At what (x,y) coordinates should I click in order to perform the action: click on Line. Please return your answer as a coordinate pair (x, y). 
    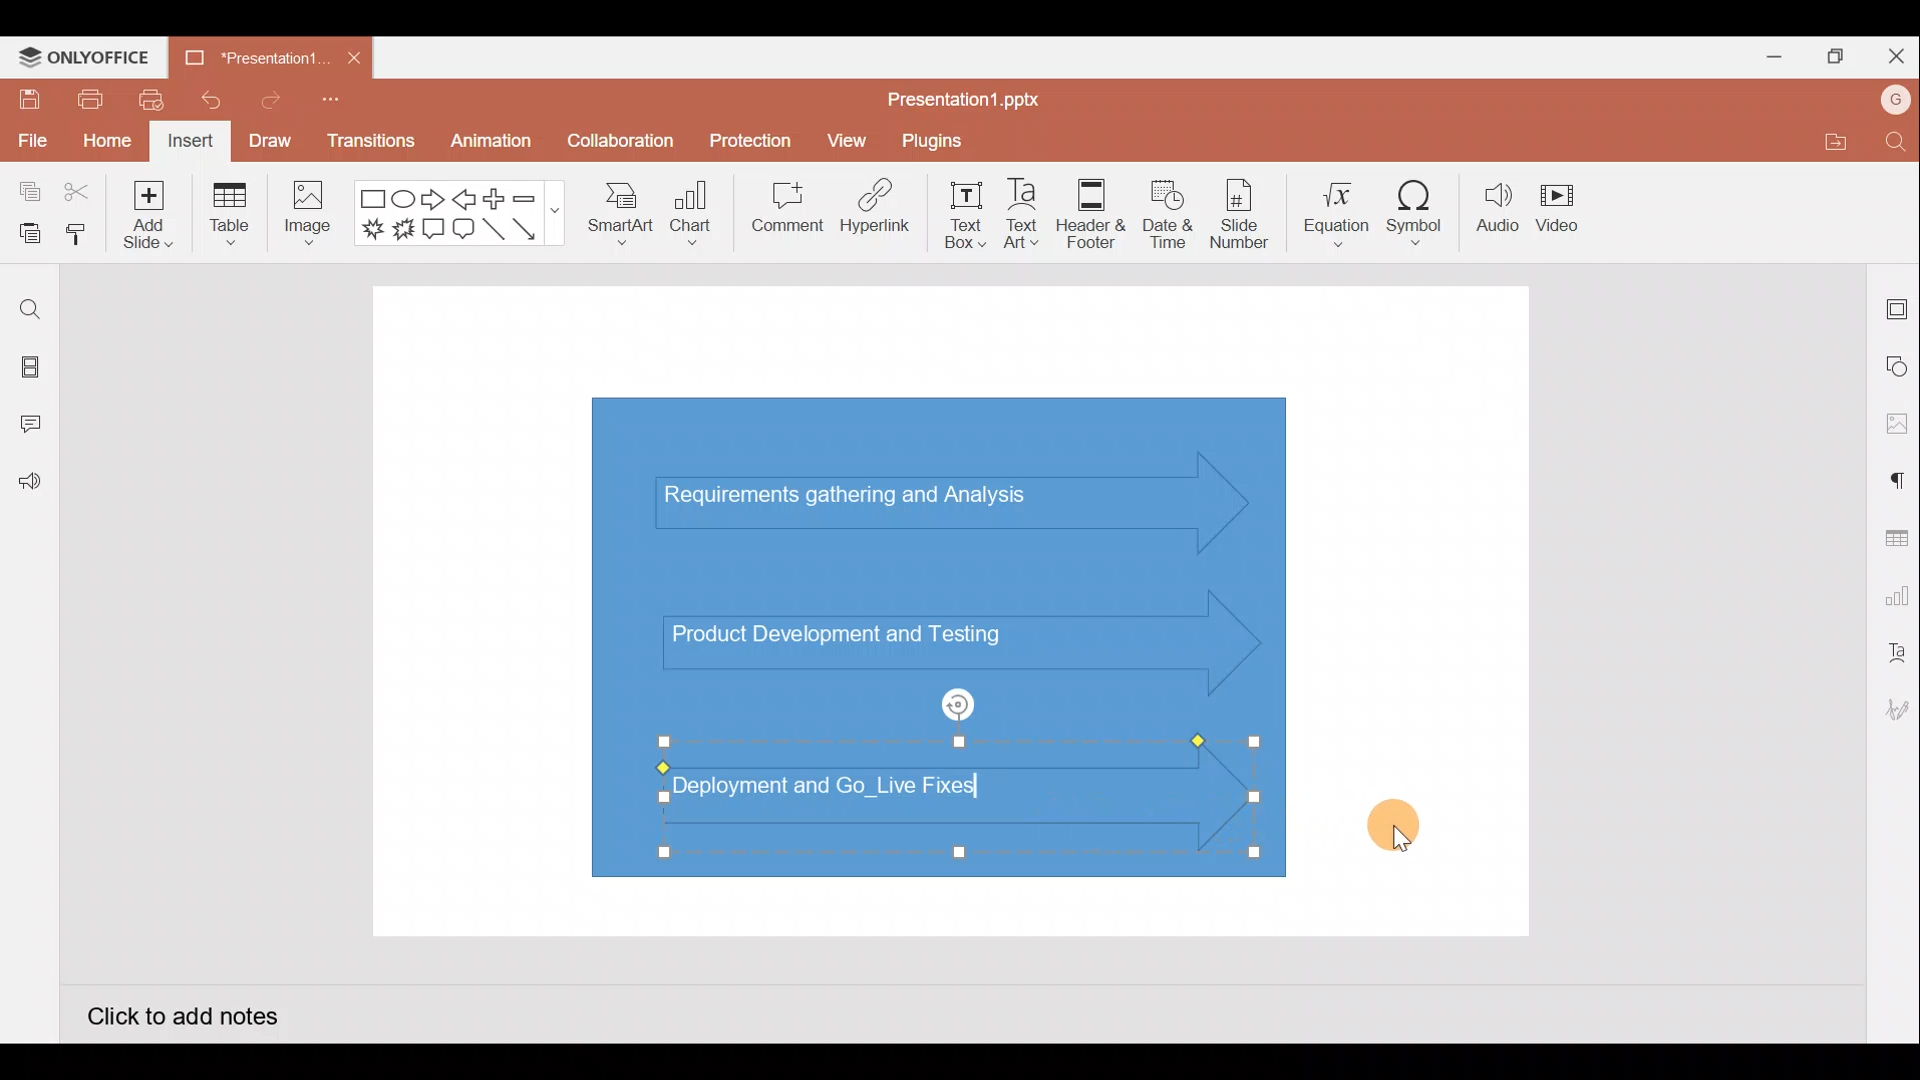
    Looking at the image, I should click on (496, 235).